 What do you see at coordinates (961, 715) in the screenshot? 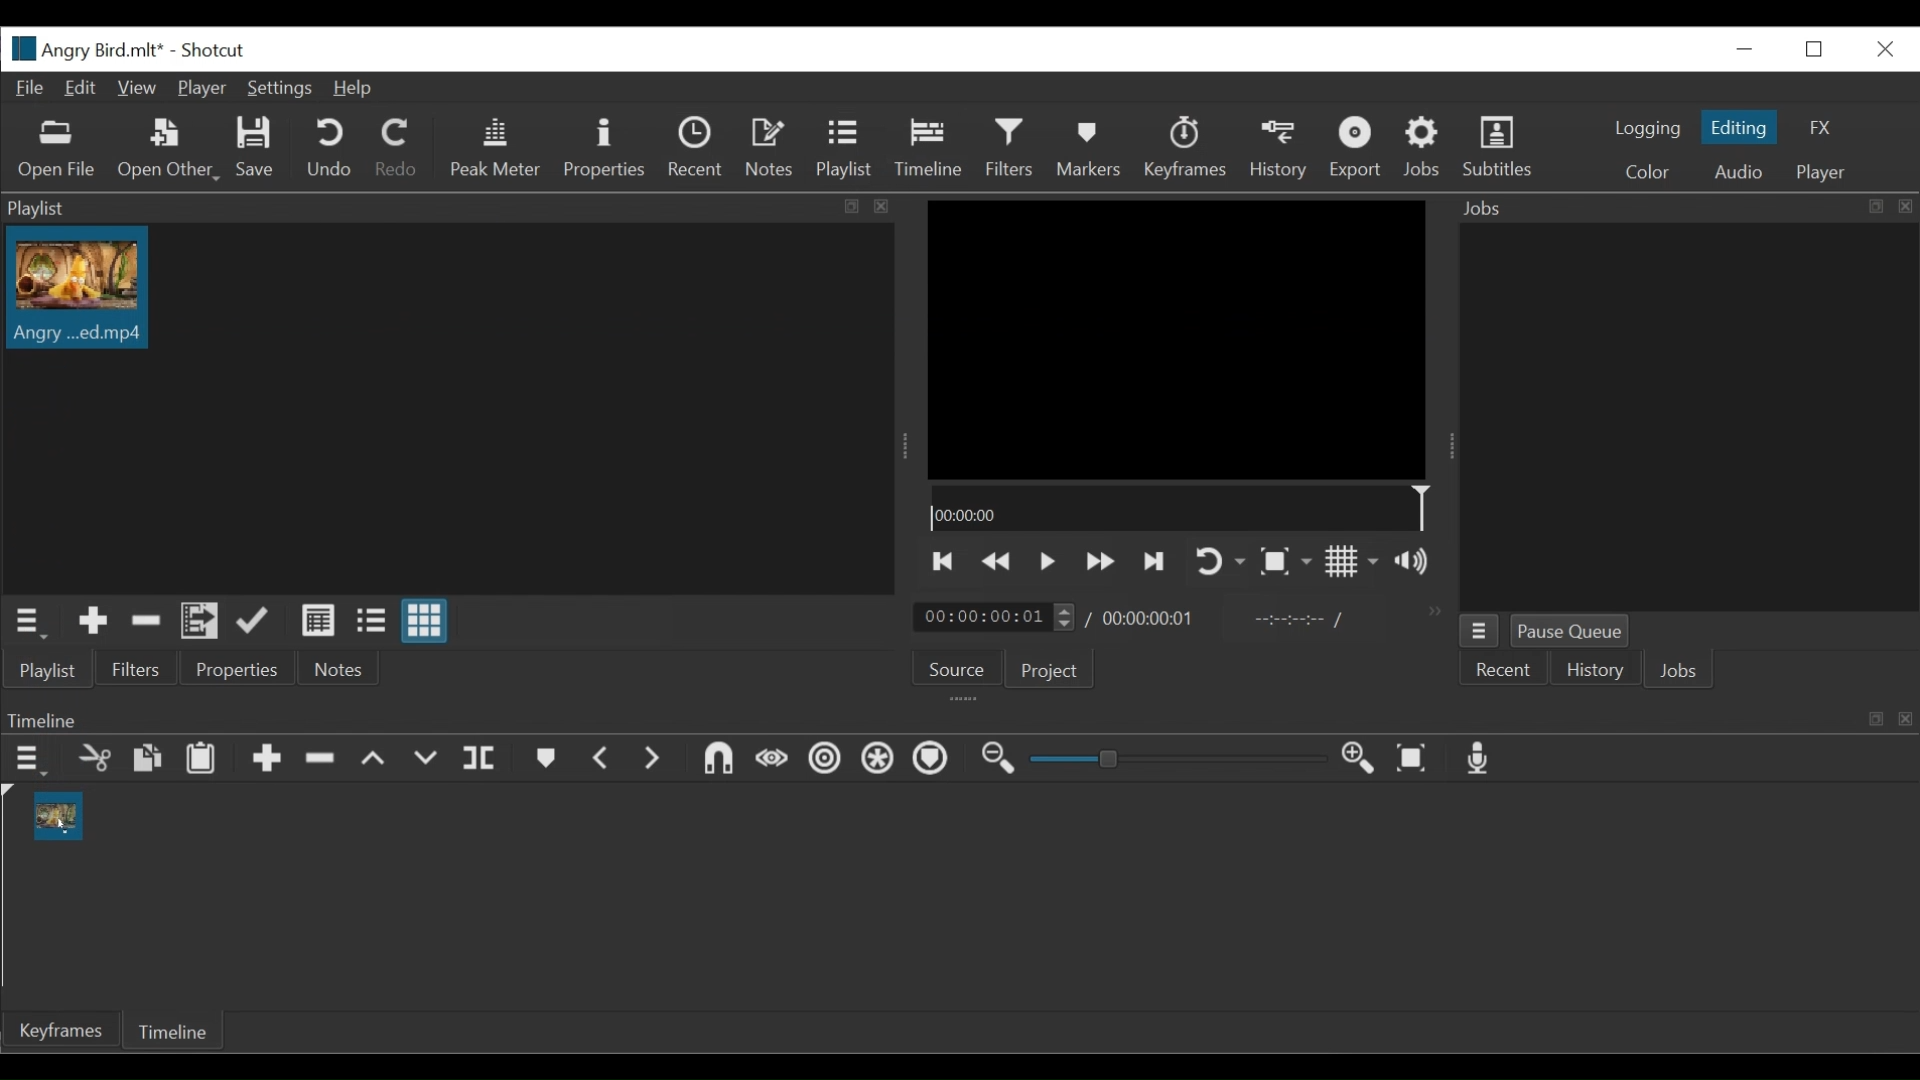
I see `Timeline Panel` at bounding box center [961, 715].